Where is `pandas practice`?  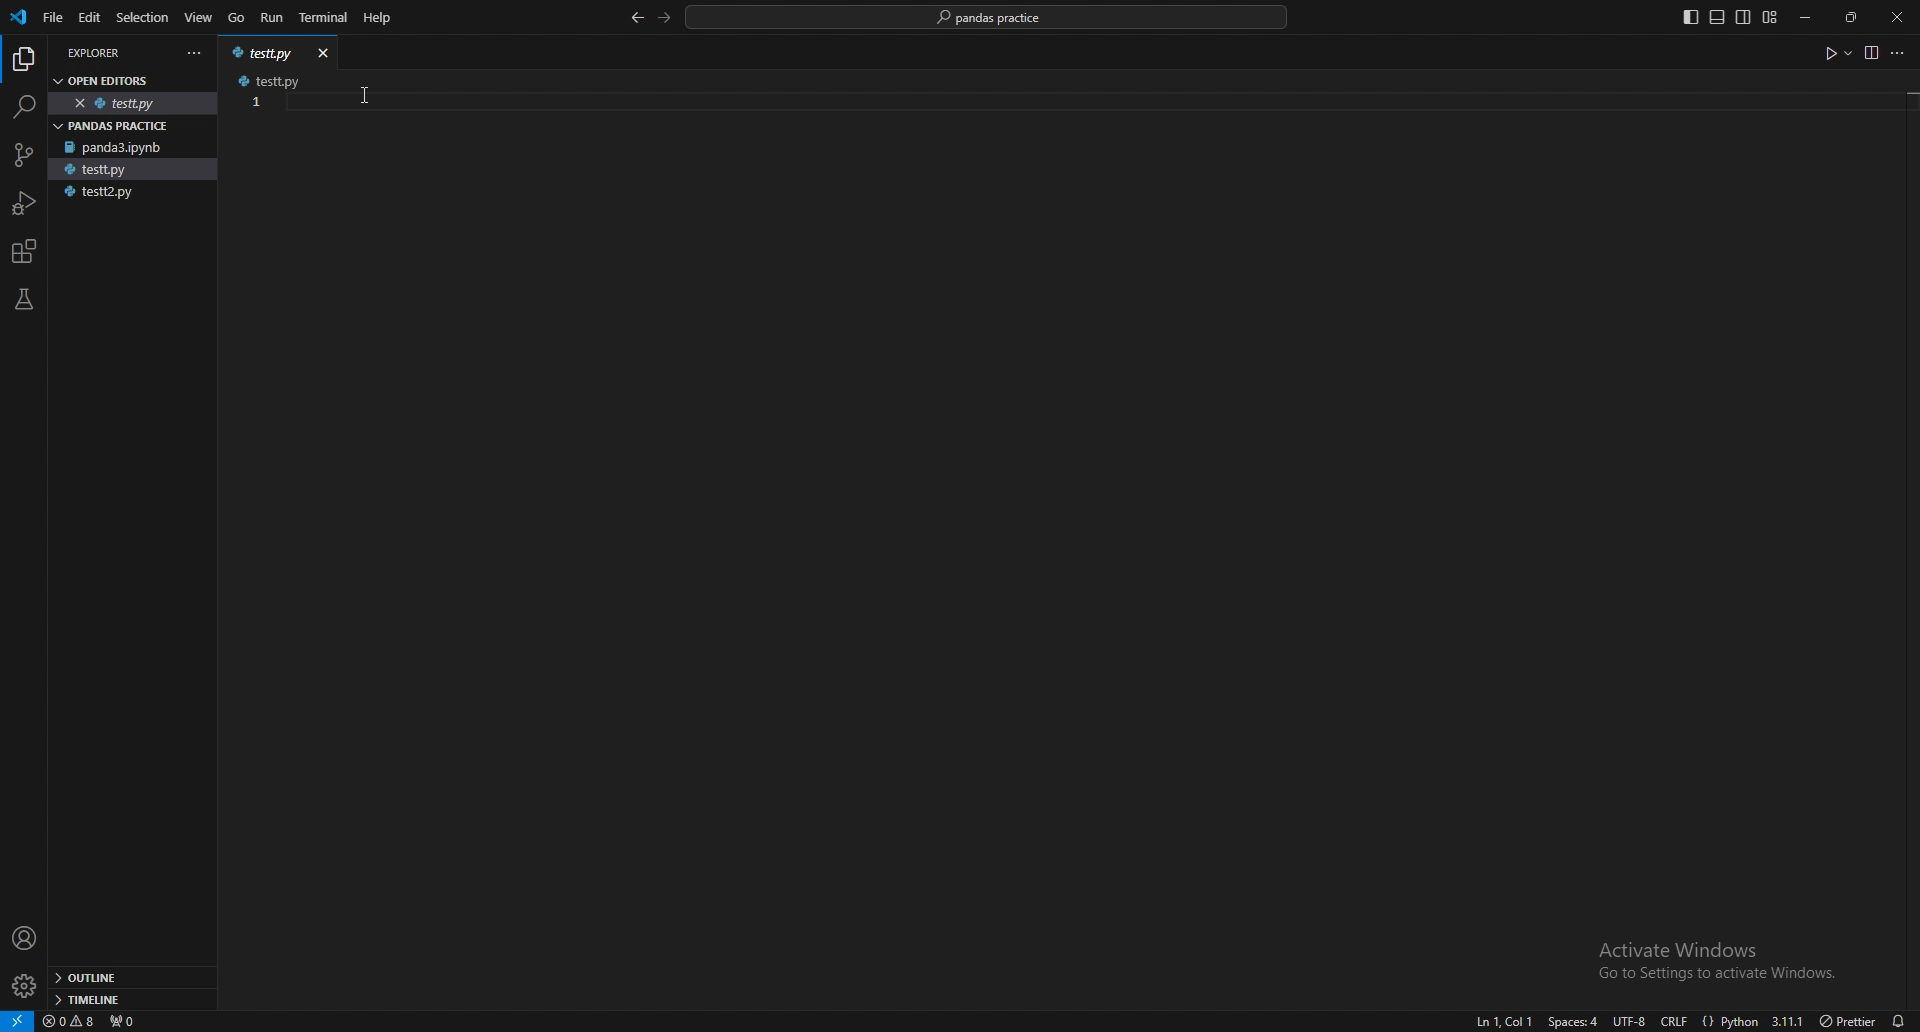
pandas practice is located at coordinates (989, 18).